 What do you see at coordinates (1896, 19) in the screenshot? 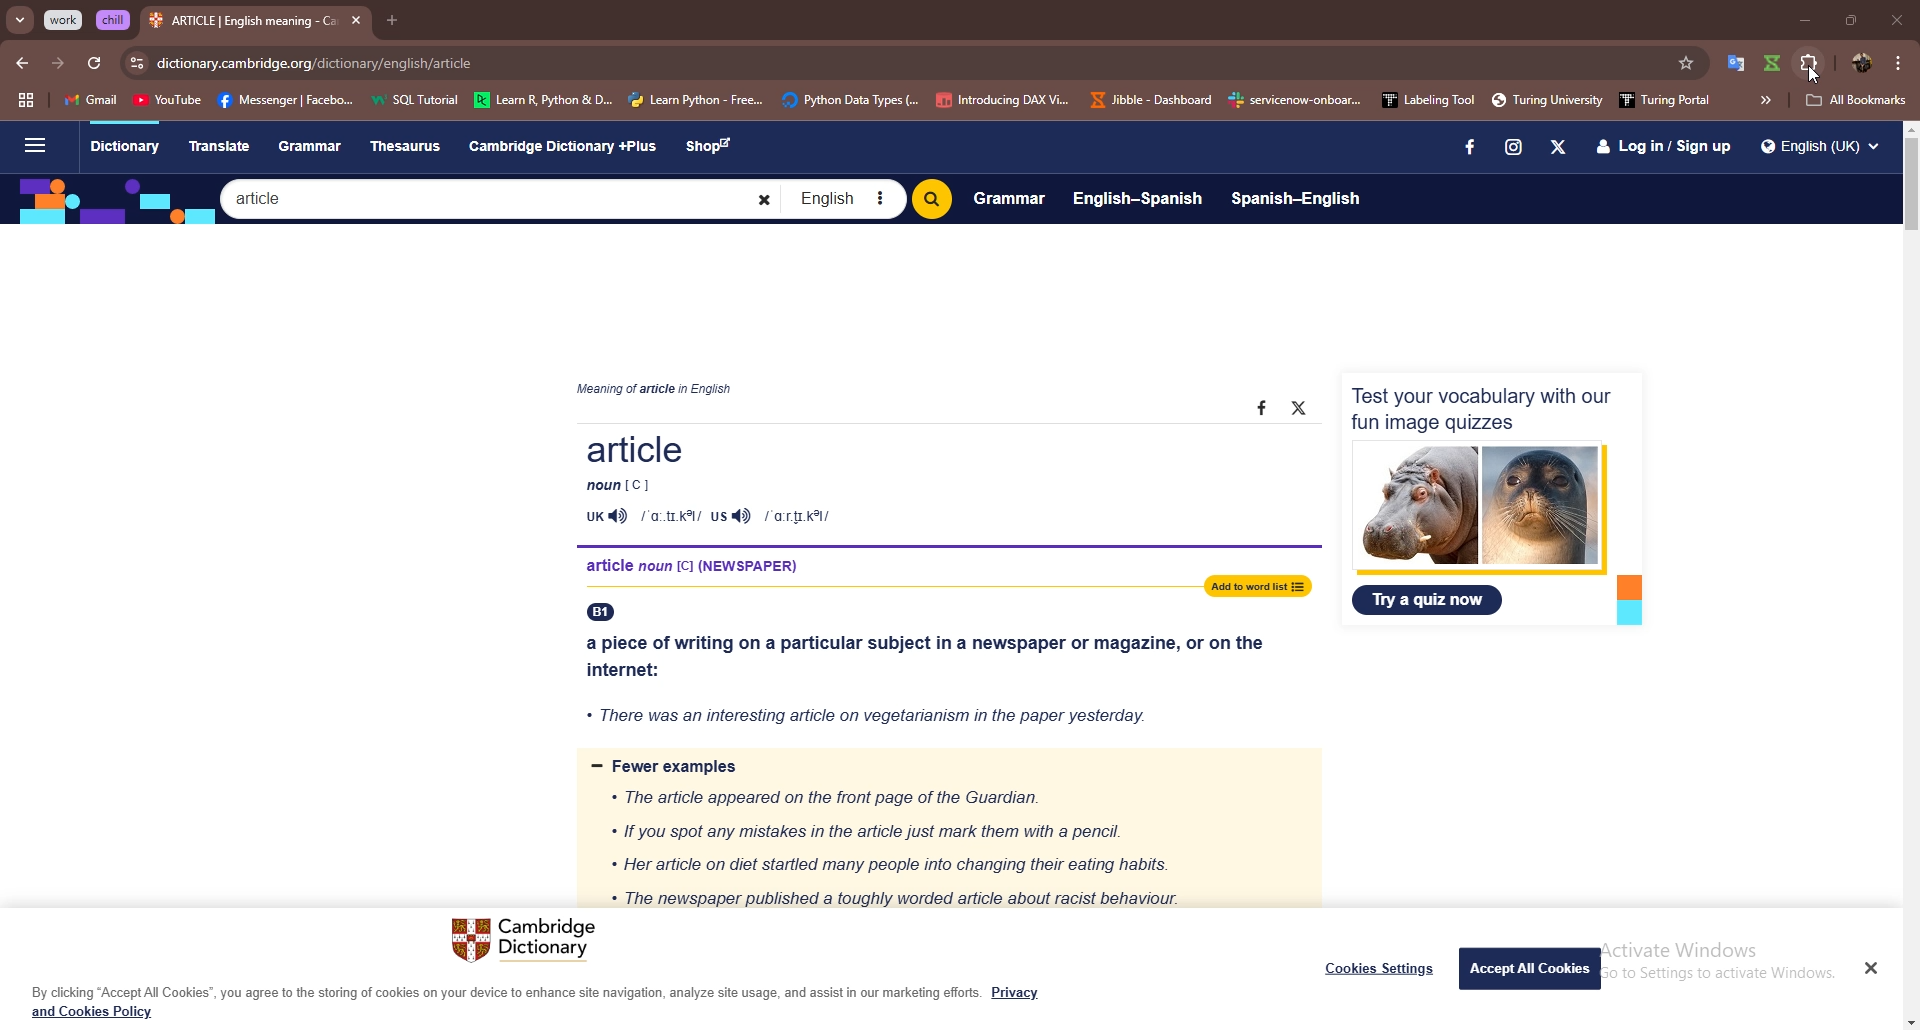
I see `close` at bounding box center [1896, 19].